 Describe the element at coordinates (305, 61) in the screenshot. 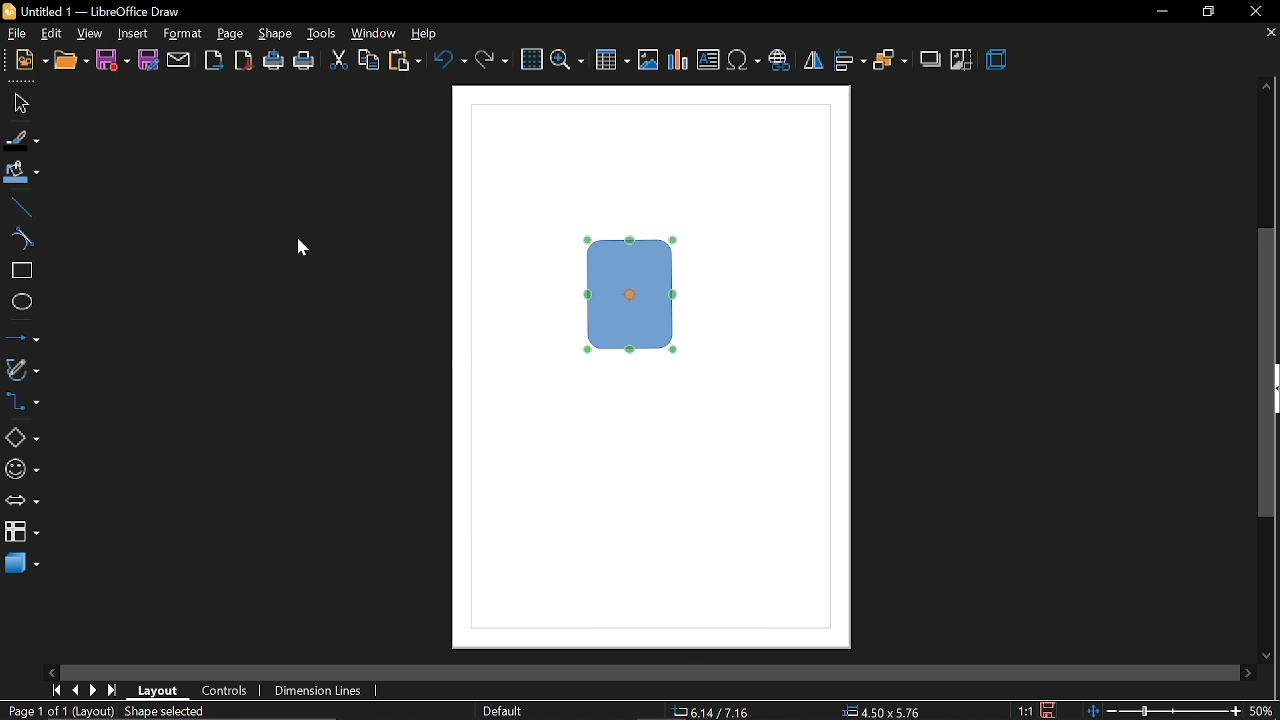

I see `print` at that location.